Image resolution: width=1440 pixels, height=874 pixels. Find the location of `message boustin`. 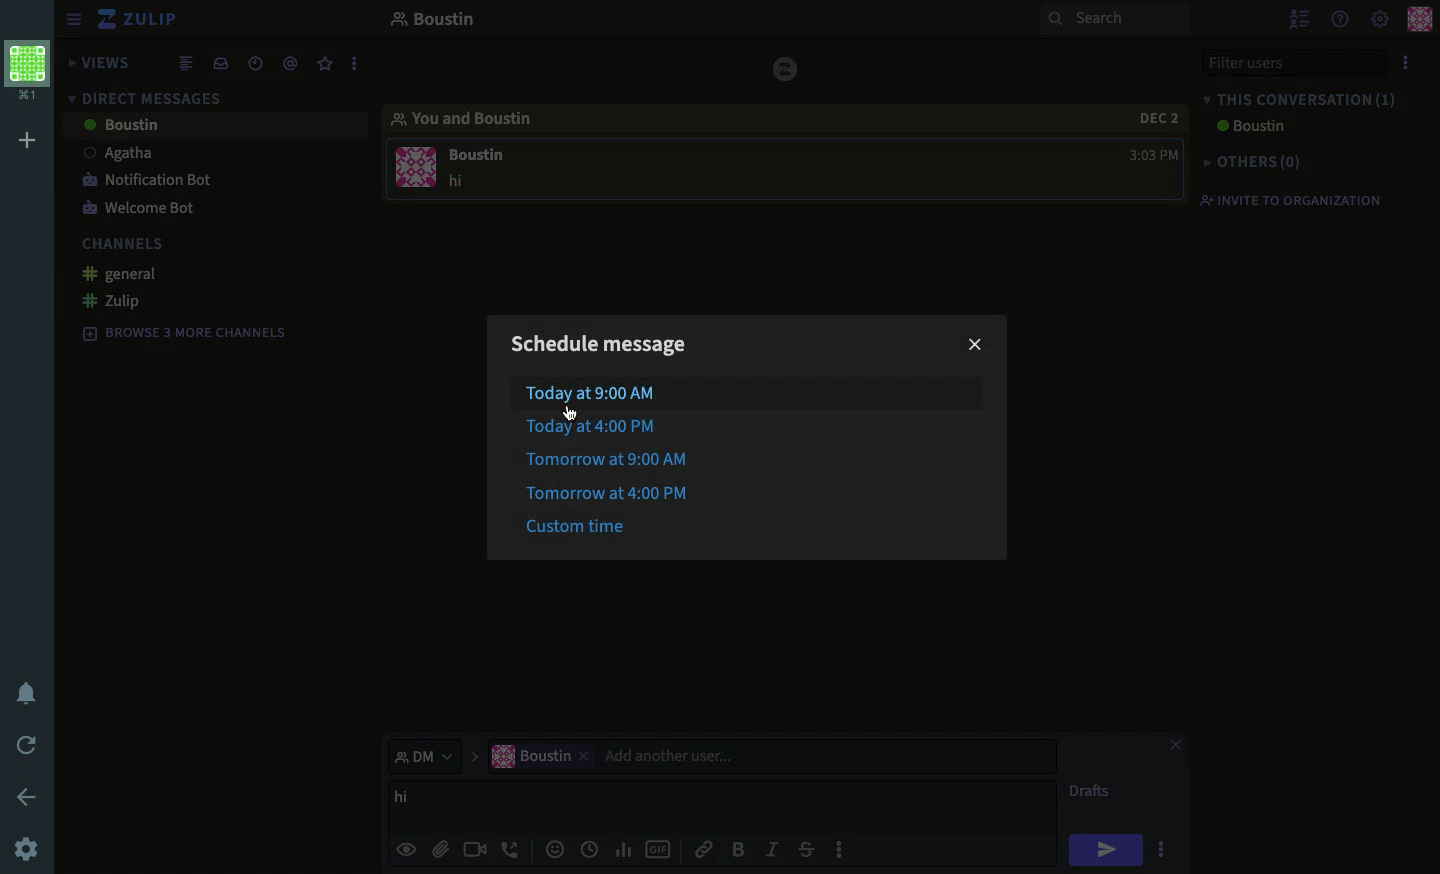

message boustin is located at coordinates (683, 801).